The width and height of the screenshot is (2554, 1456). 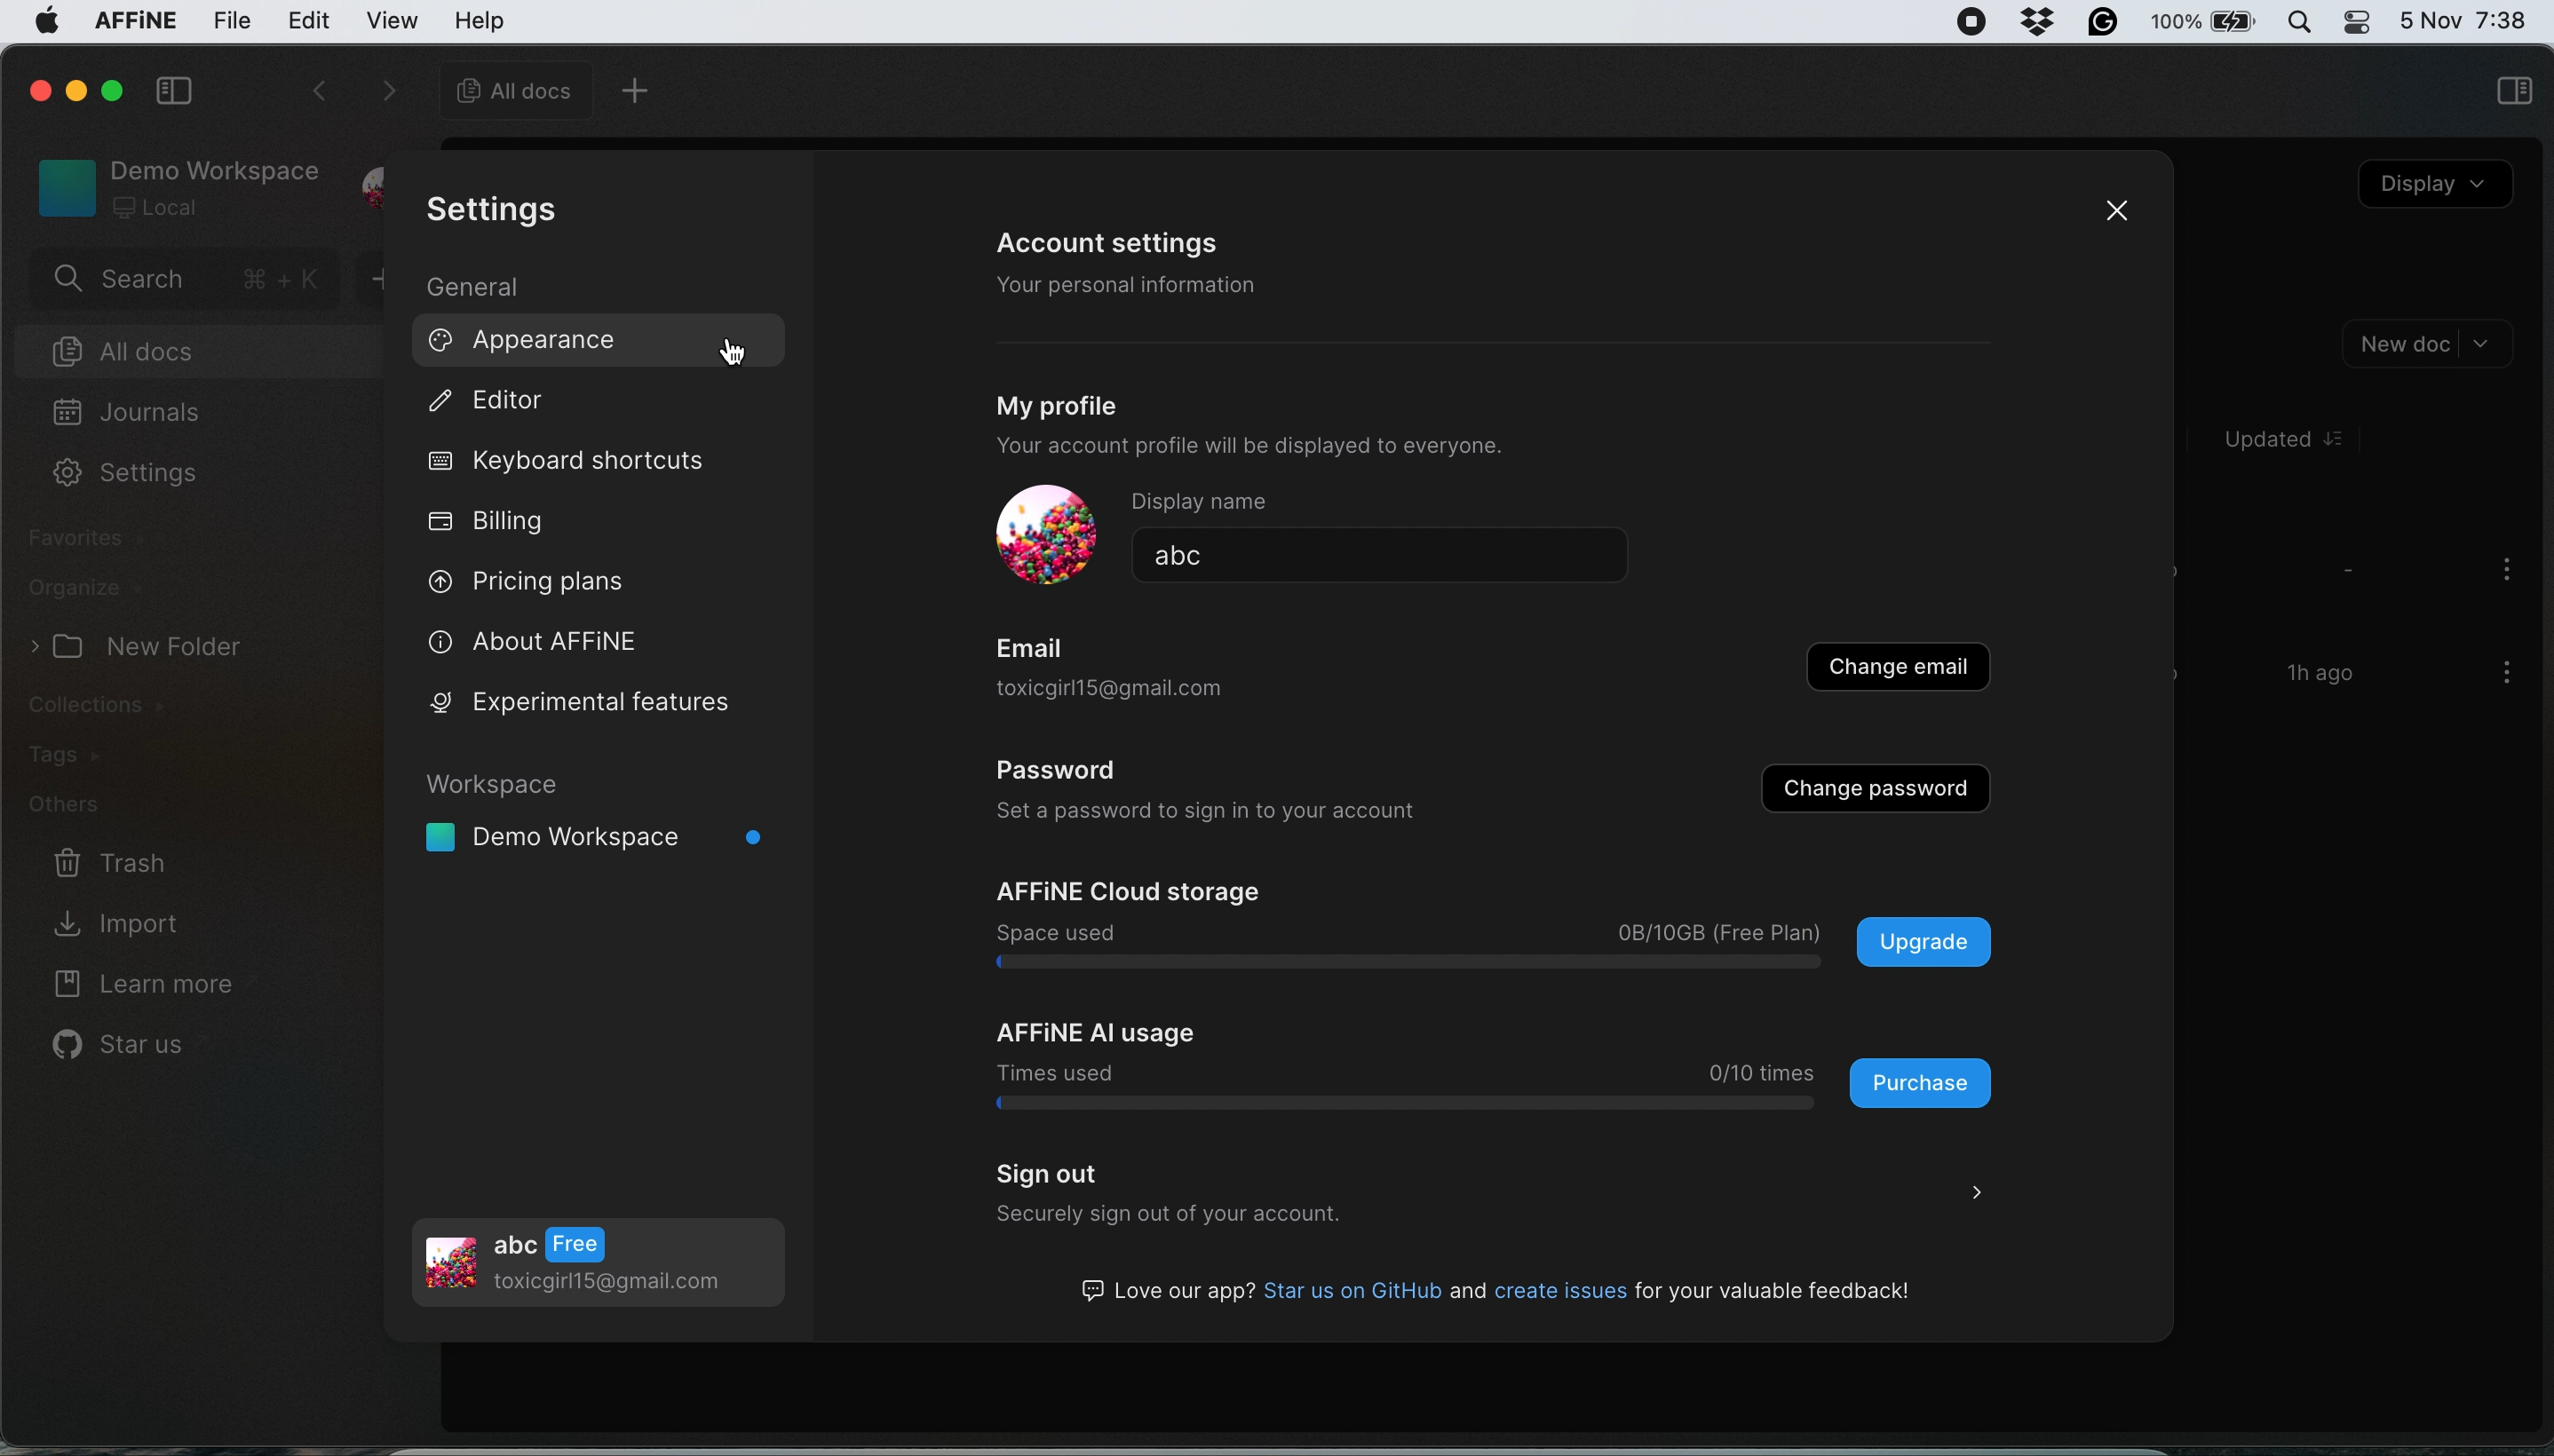 I want to click on I Demo Workspace °, so click(x=598, y=839).